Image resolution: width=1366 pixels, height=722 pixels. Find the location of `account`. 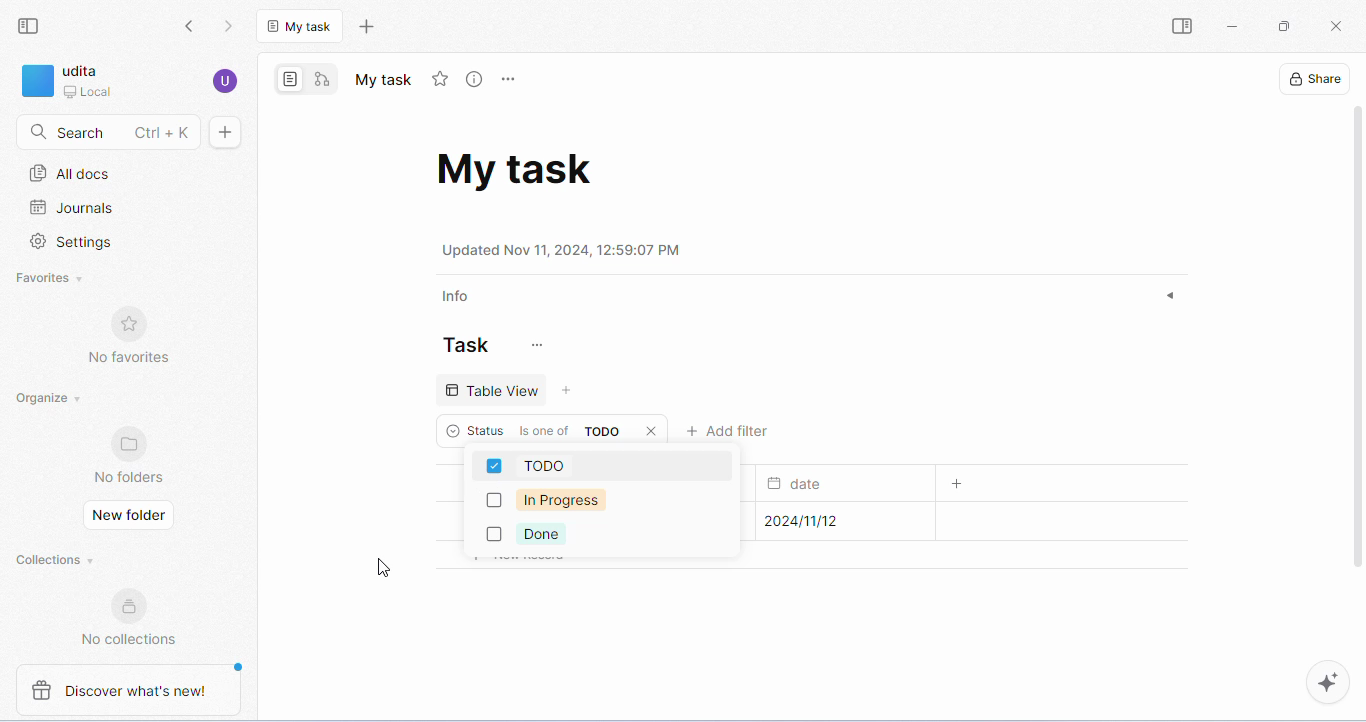

account is located at coordinates (225, 81).